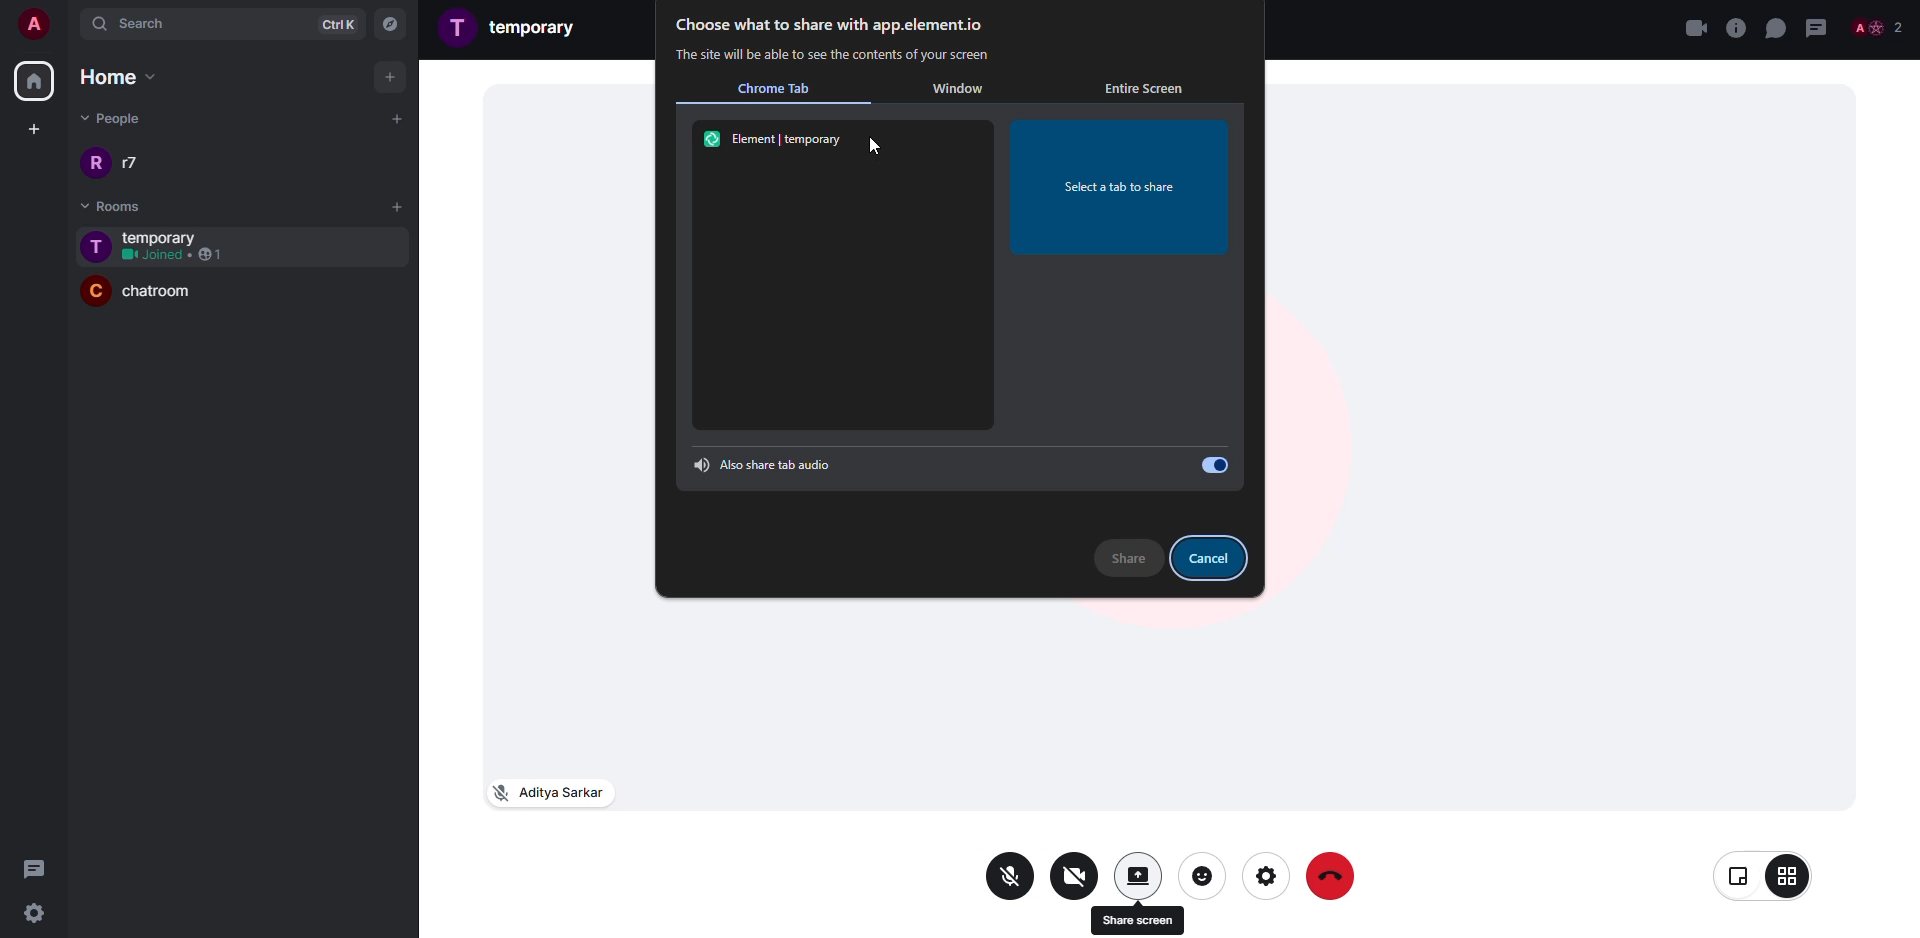  Describe the element at coordinates (171, 296) in the screenshot. I see `room` at that location.